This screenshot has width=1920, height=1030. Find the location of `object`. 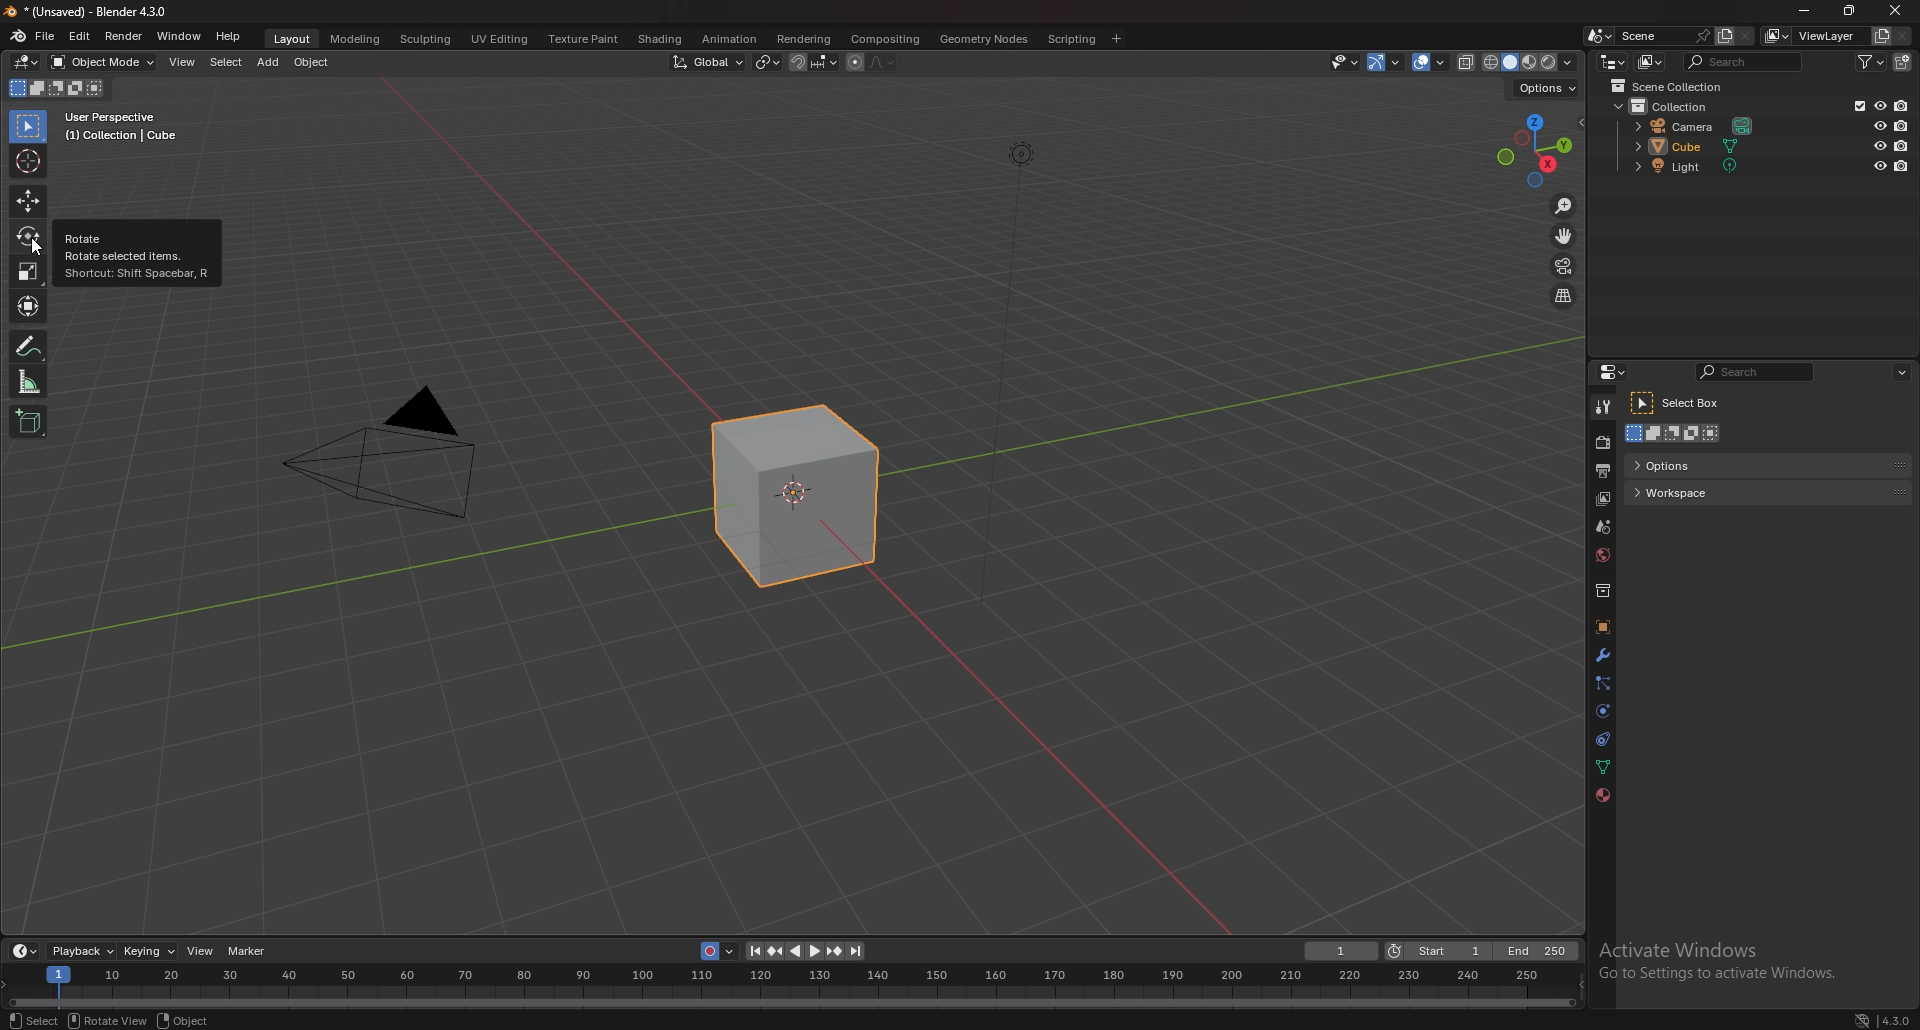

object is located at coordinates (184, 1020).